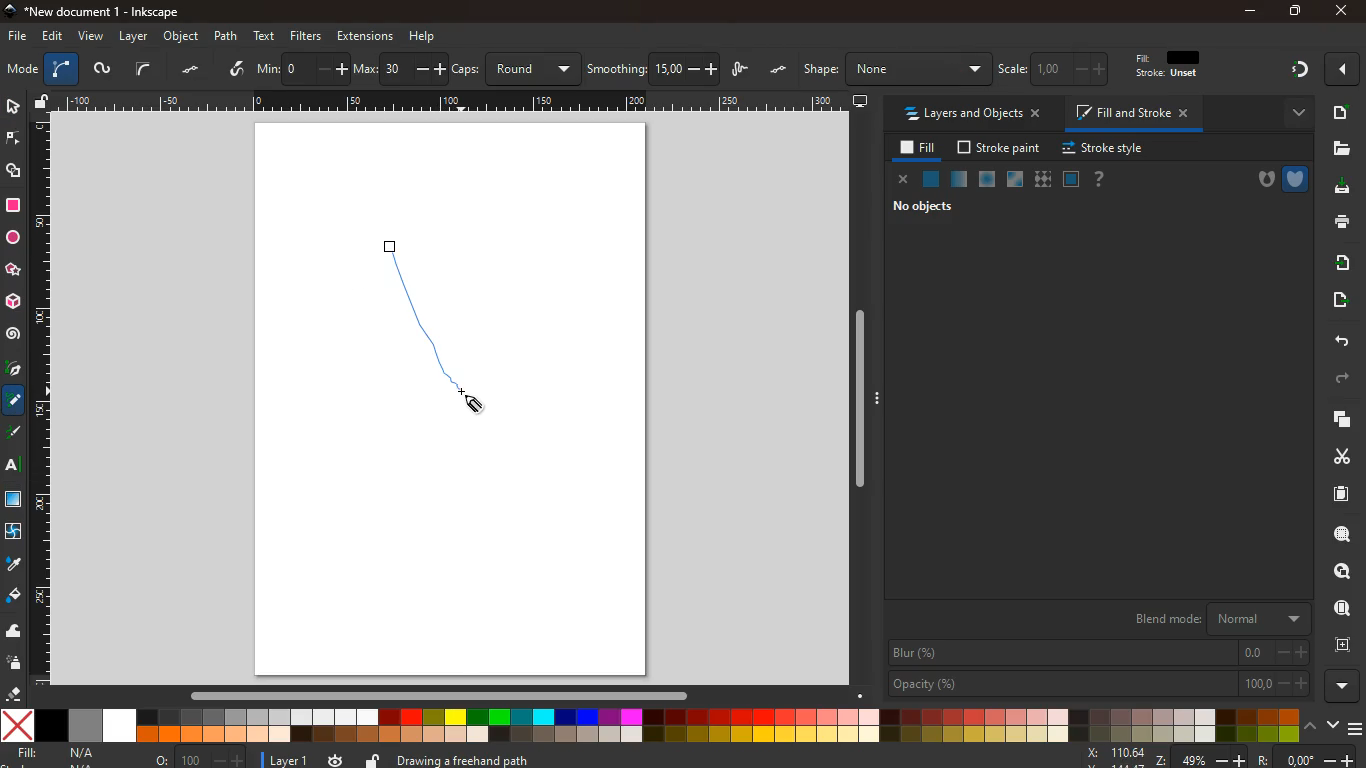 Image resolution: width=1366 pixels, height=768 pixels. Describe the element at coordinates (400, 70) in the screenshot. I see `max` at that location.